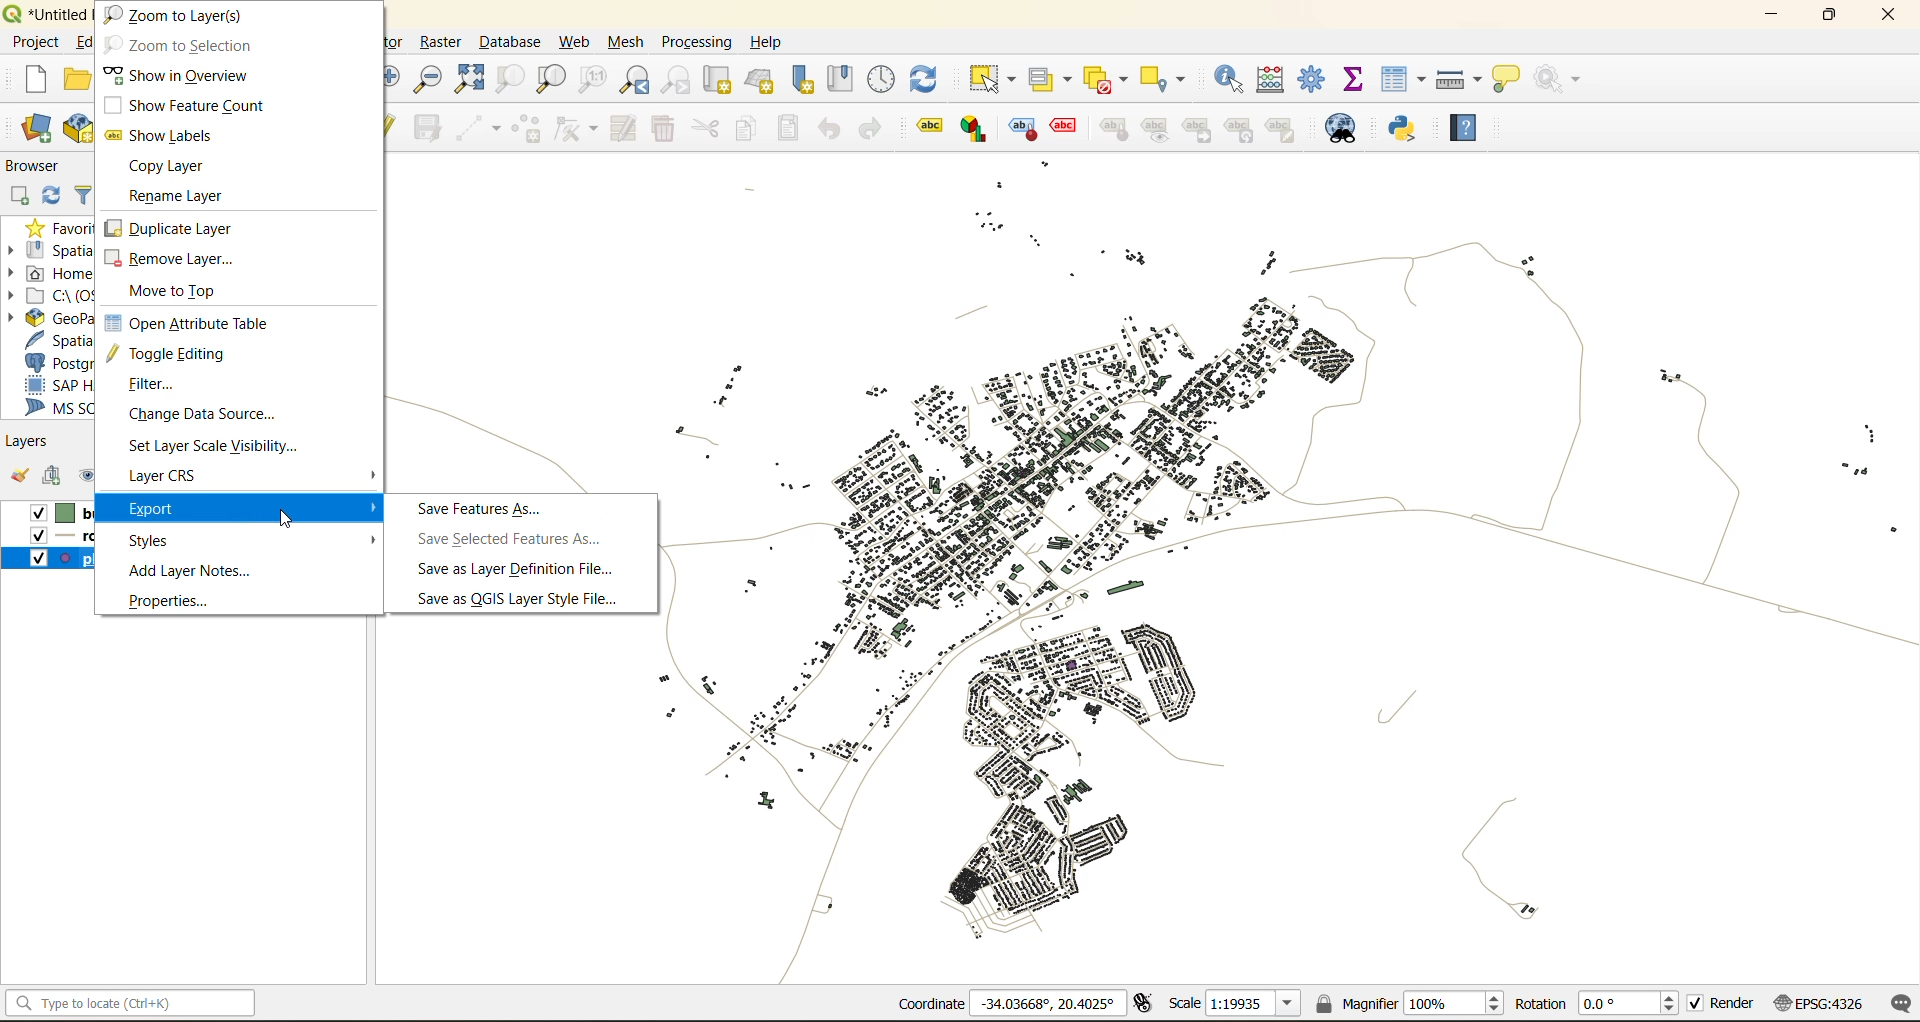  What do you see at coordinates (794, 128) in the screenshot?
I see `paste` at bounding box center [794, 128].